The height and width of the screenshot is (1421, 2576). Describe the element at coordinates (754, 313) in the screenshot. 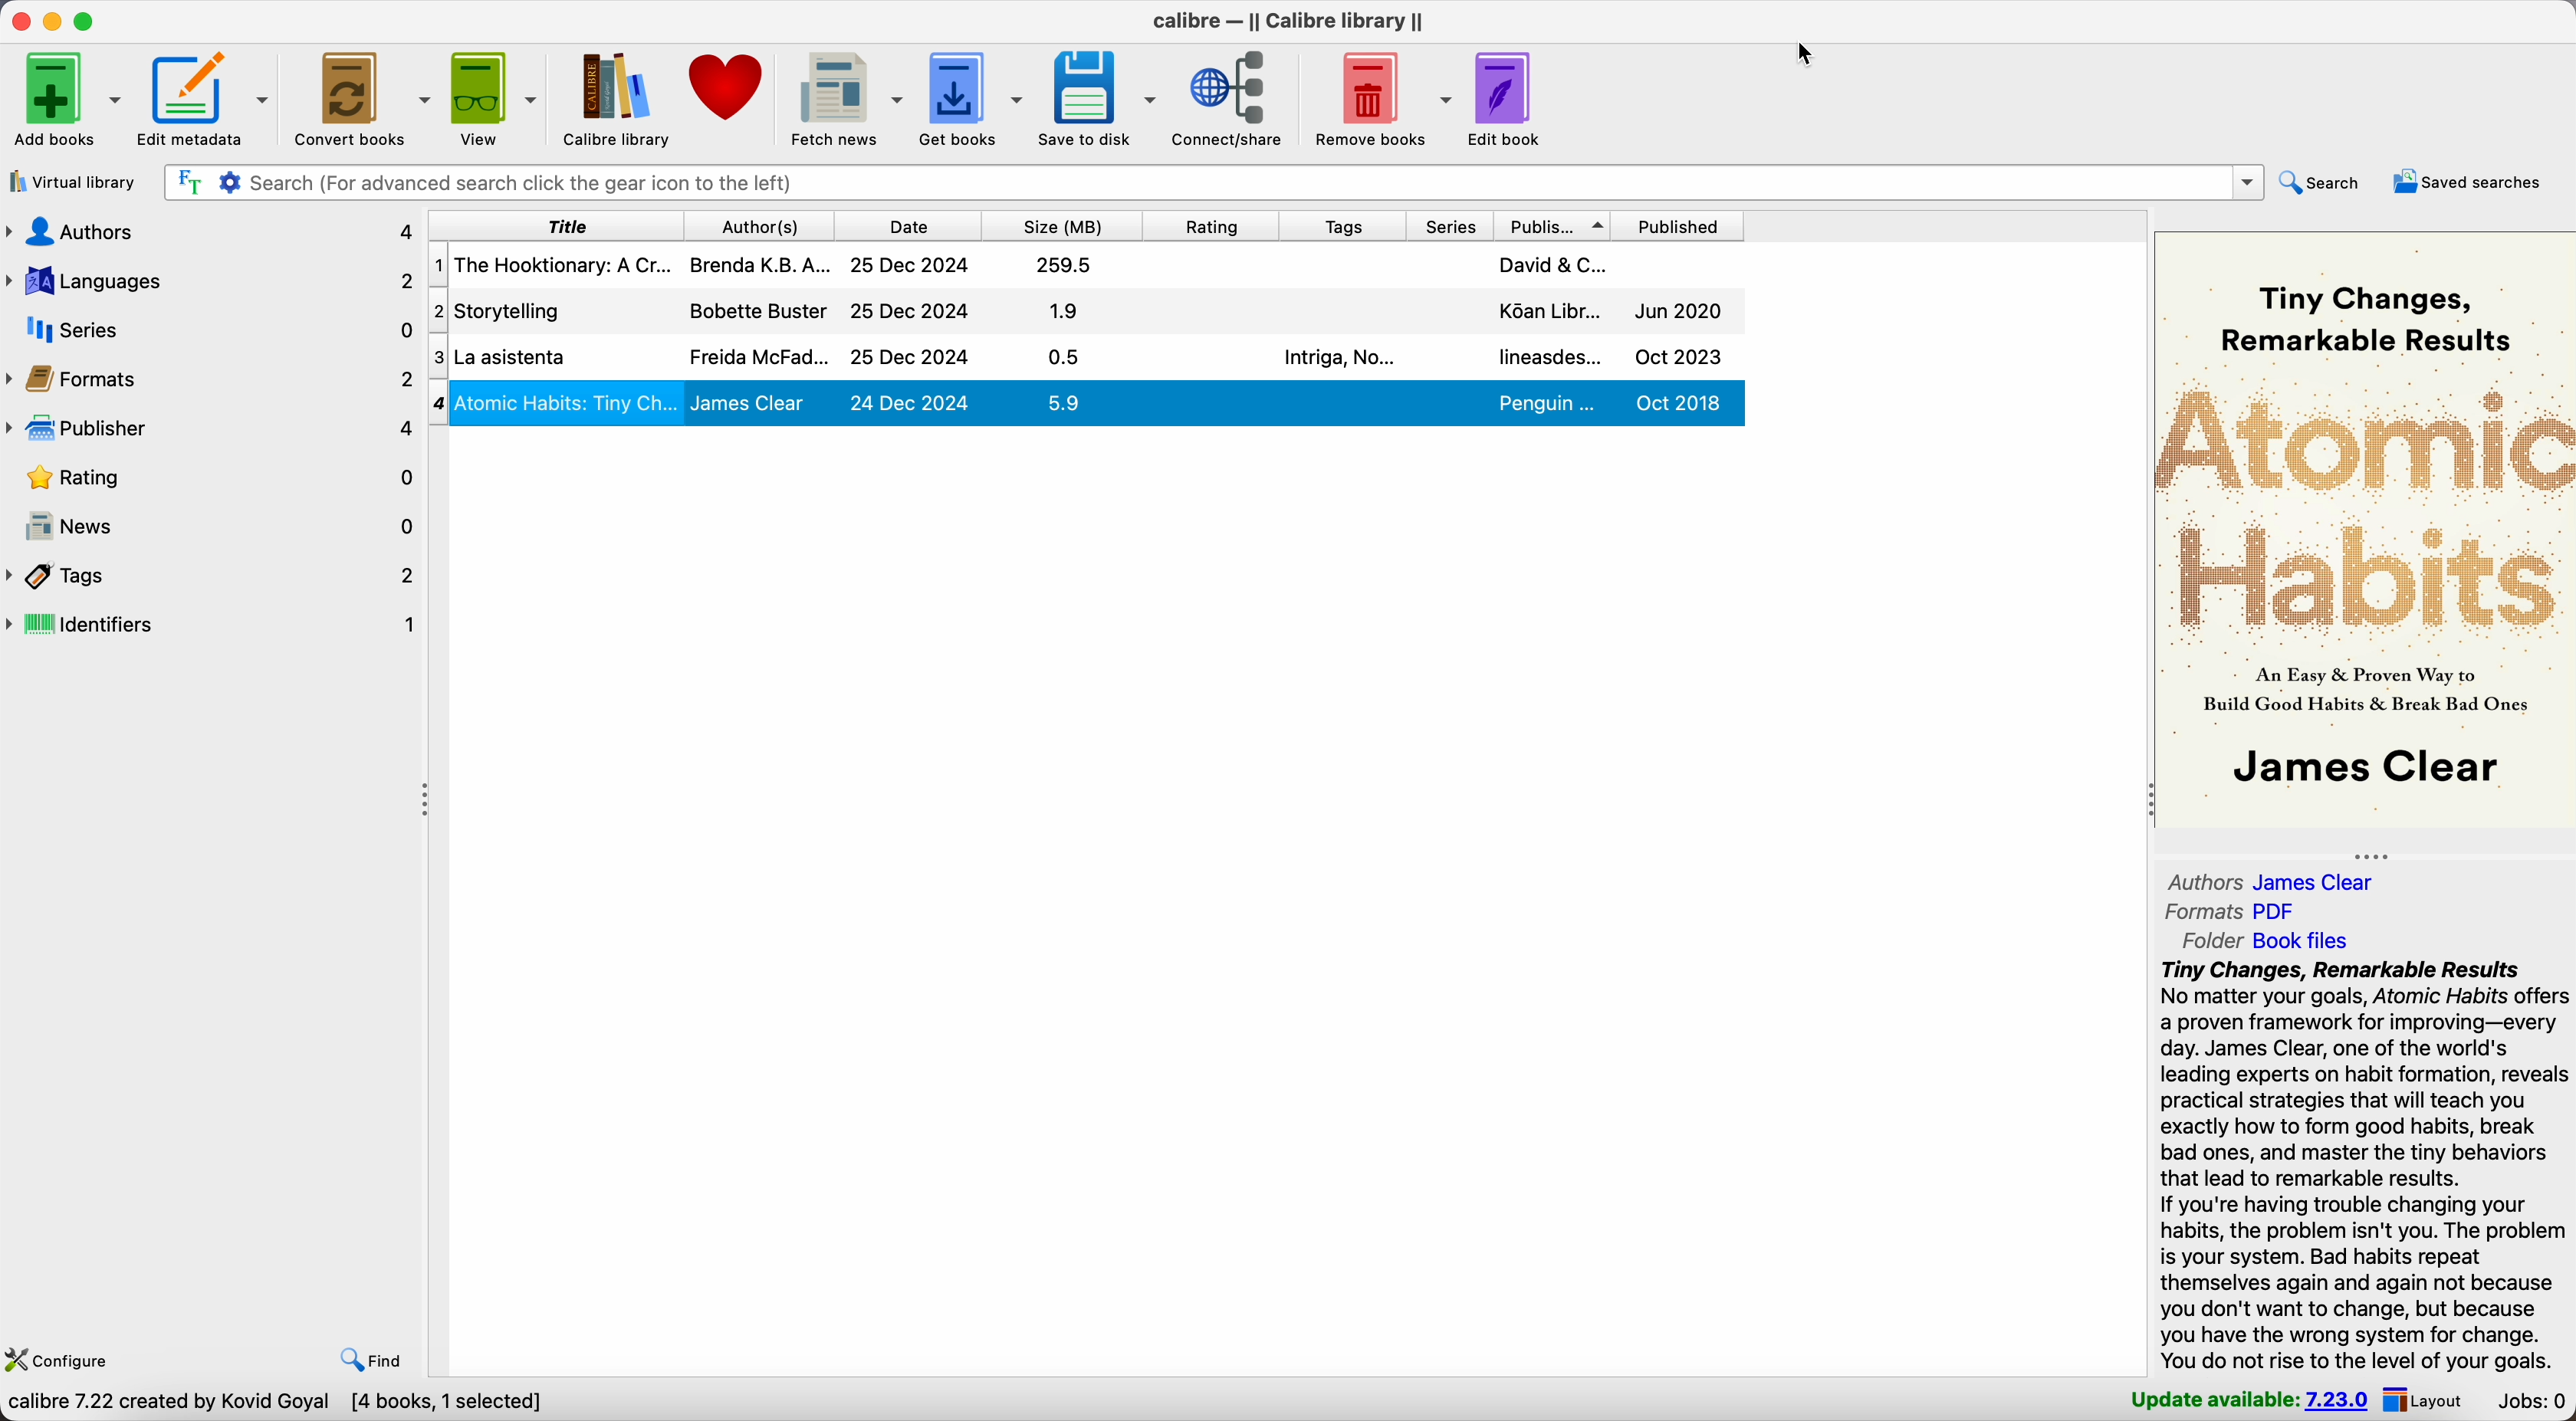

I see `bobette buster` at that location.